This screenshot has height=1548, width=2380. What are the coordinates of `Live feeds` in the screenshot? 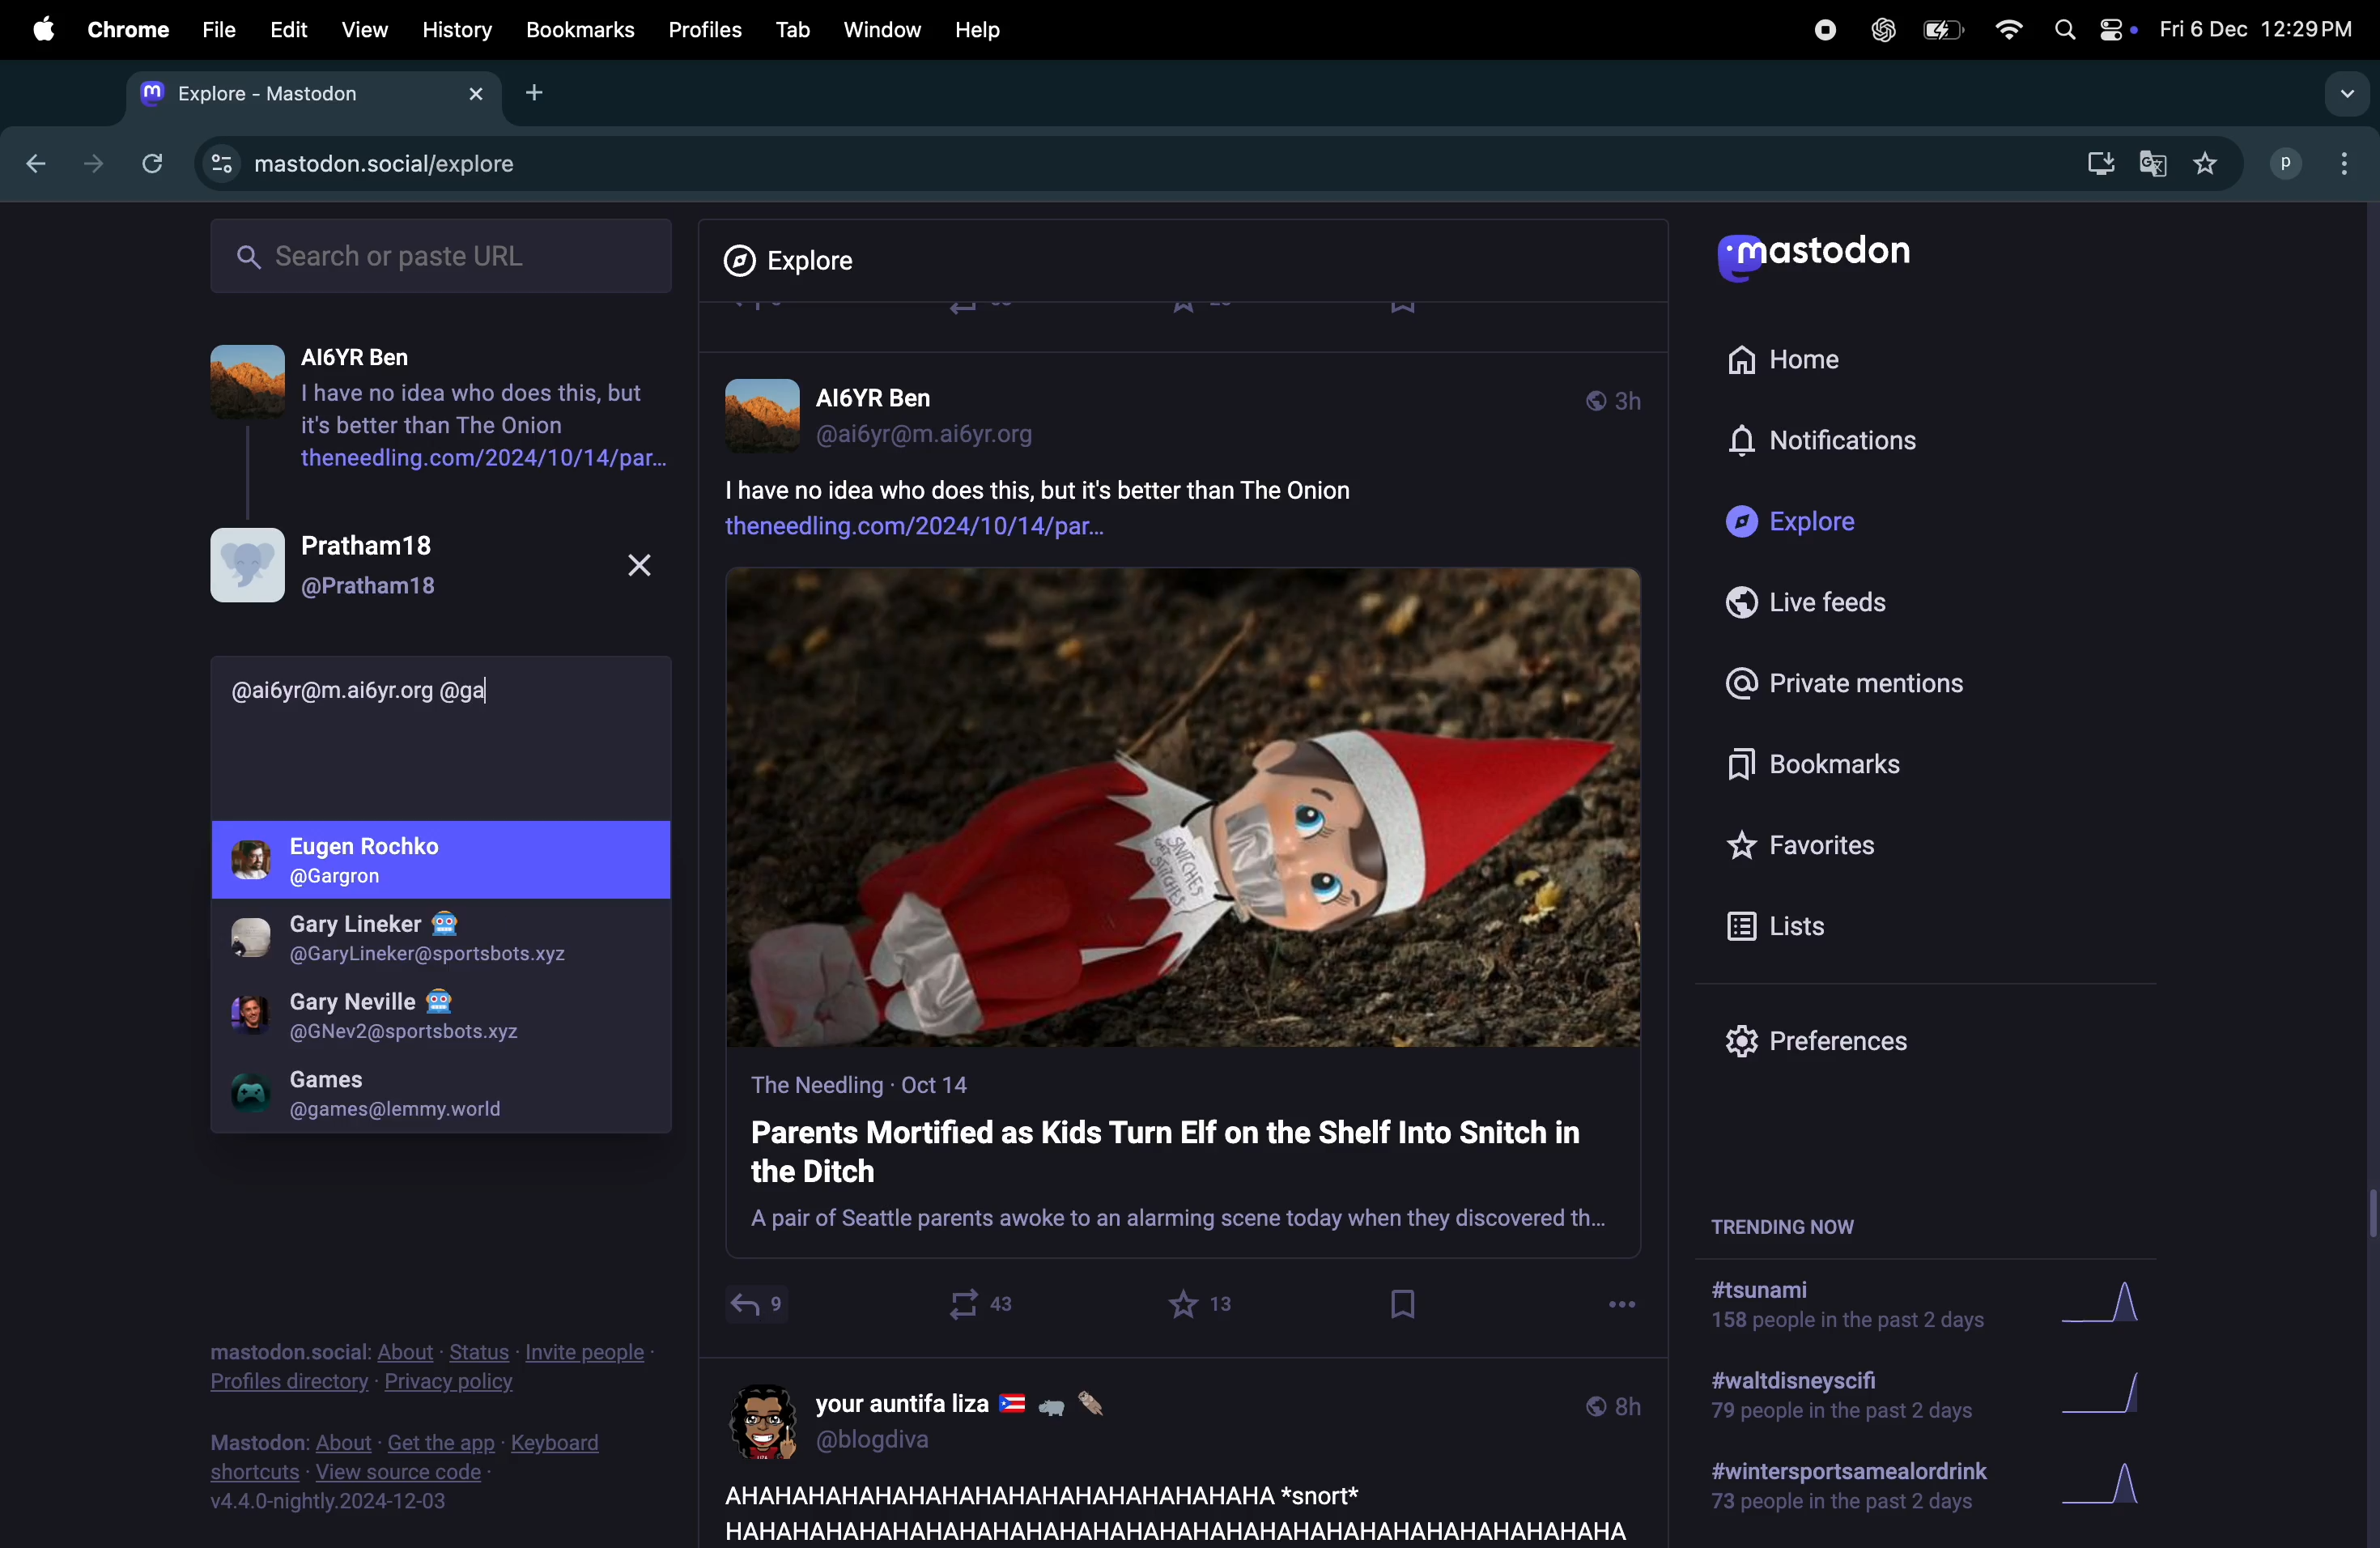 It's located at (1823, 603).